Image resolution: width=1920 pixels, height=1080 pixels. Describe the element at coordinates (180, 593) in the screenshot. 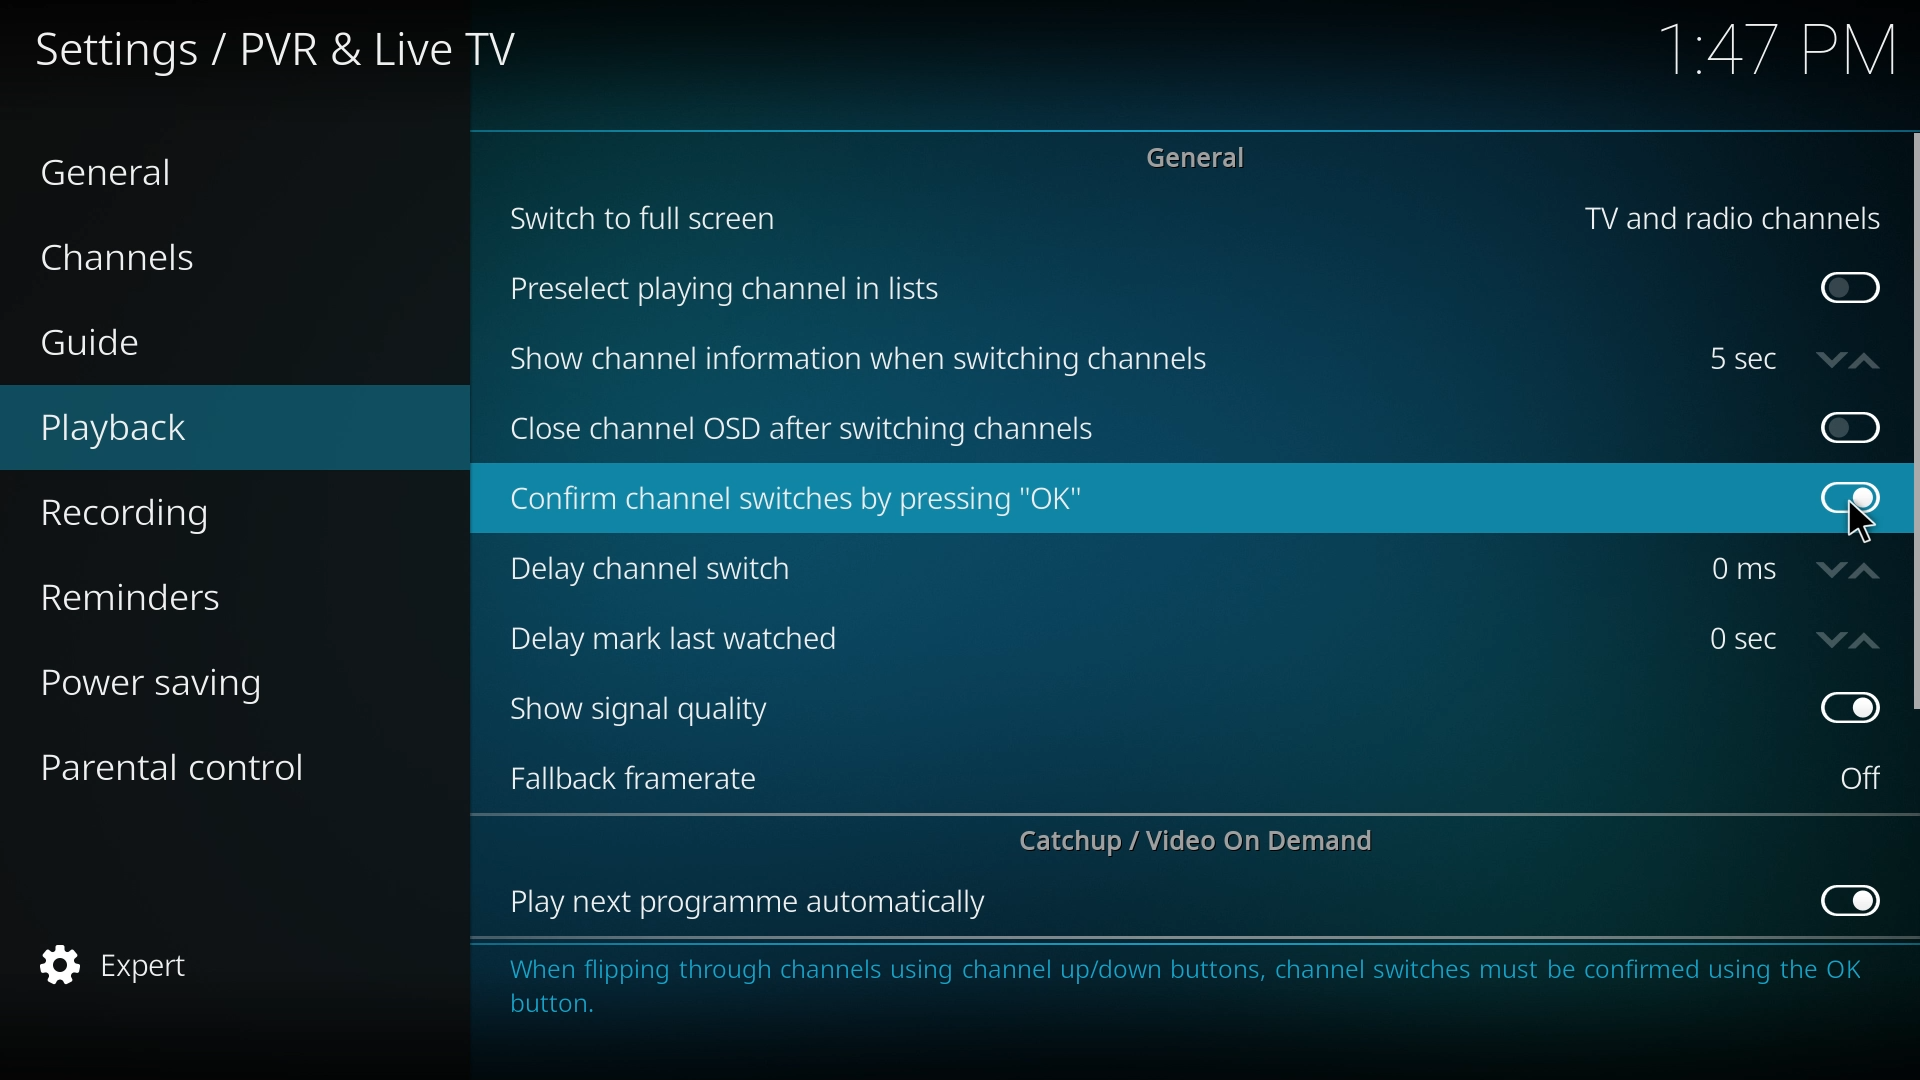

I see `reminders` at that location.